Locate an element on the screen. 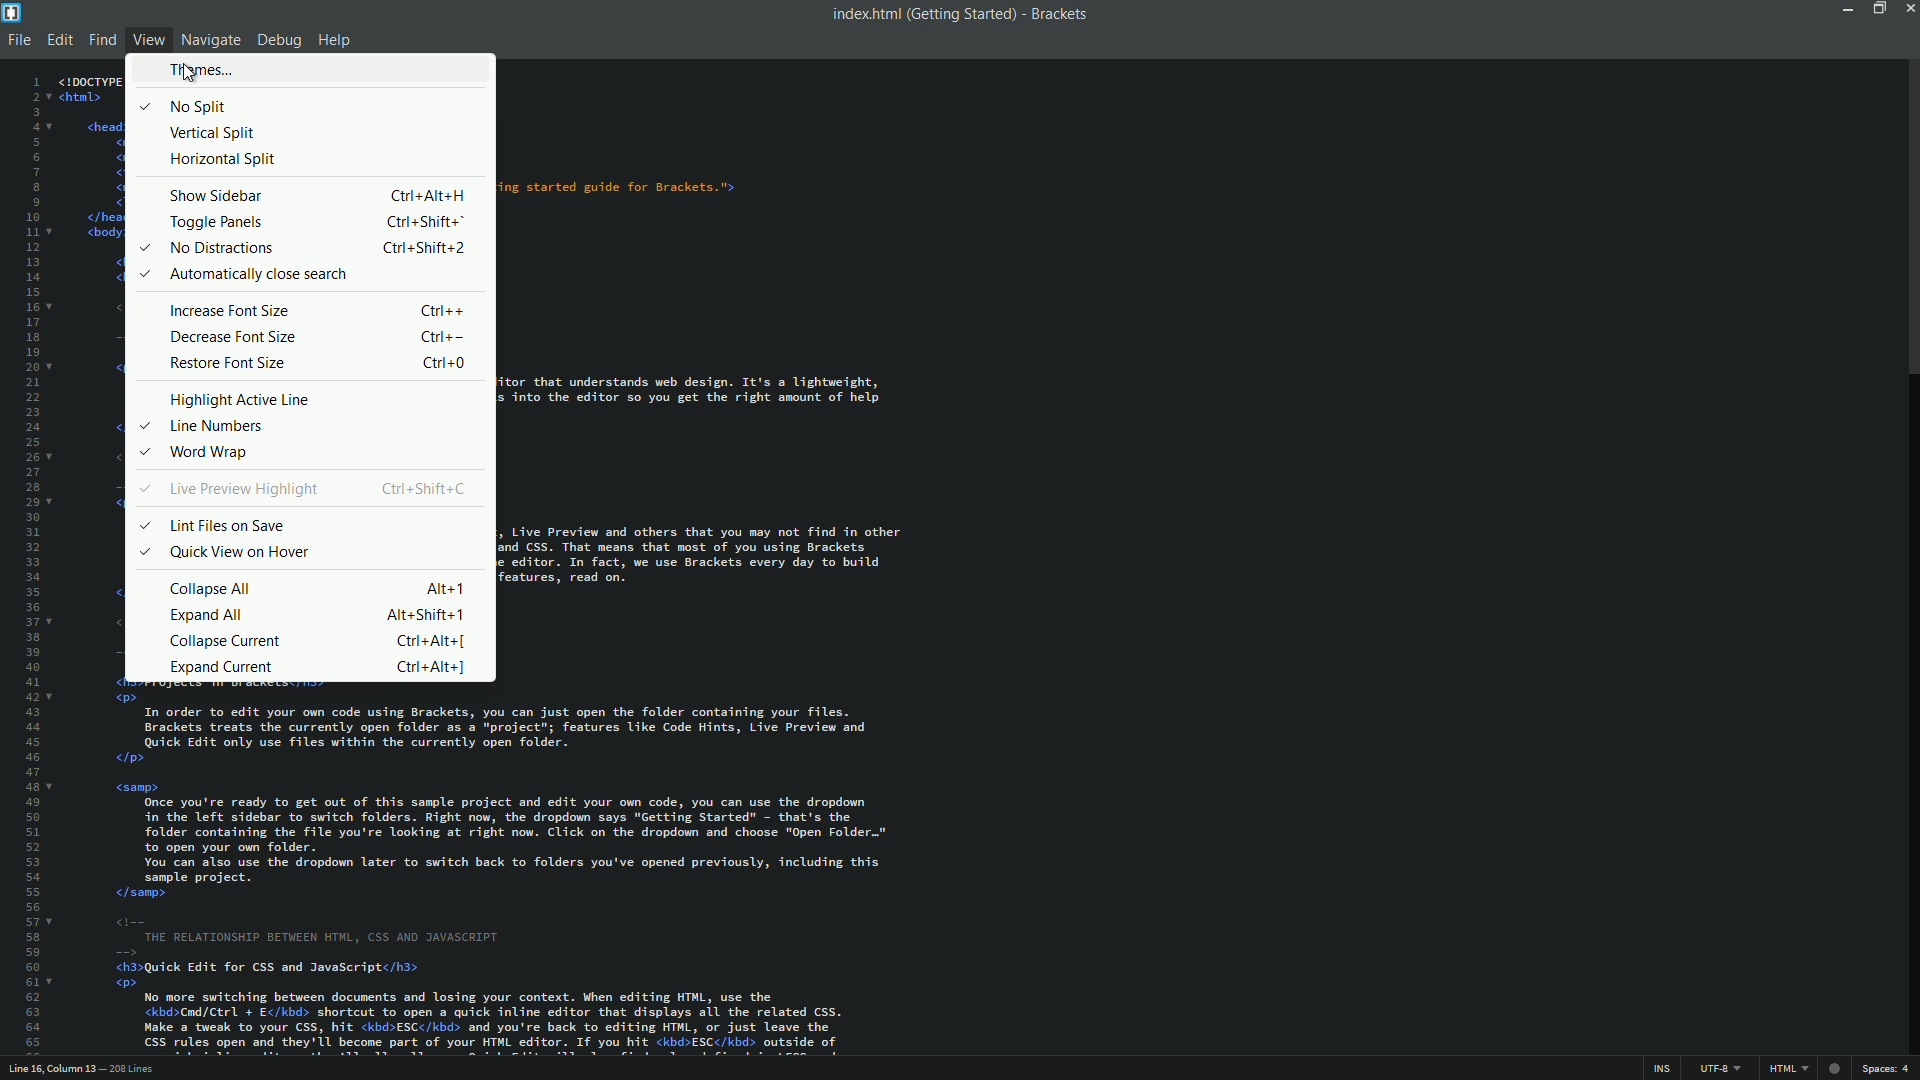 The image size is (1920, 1080). keyboard shortcut is located at coordinates (423, 487).